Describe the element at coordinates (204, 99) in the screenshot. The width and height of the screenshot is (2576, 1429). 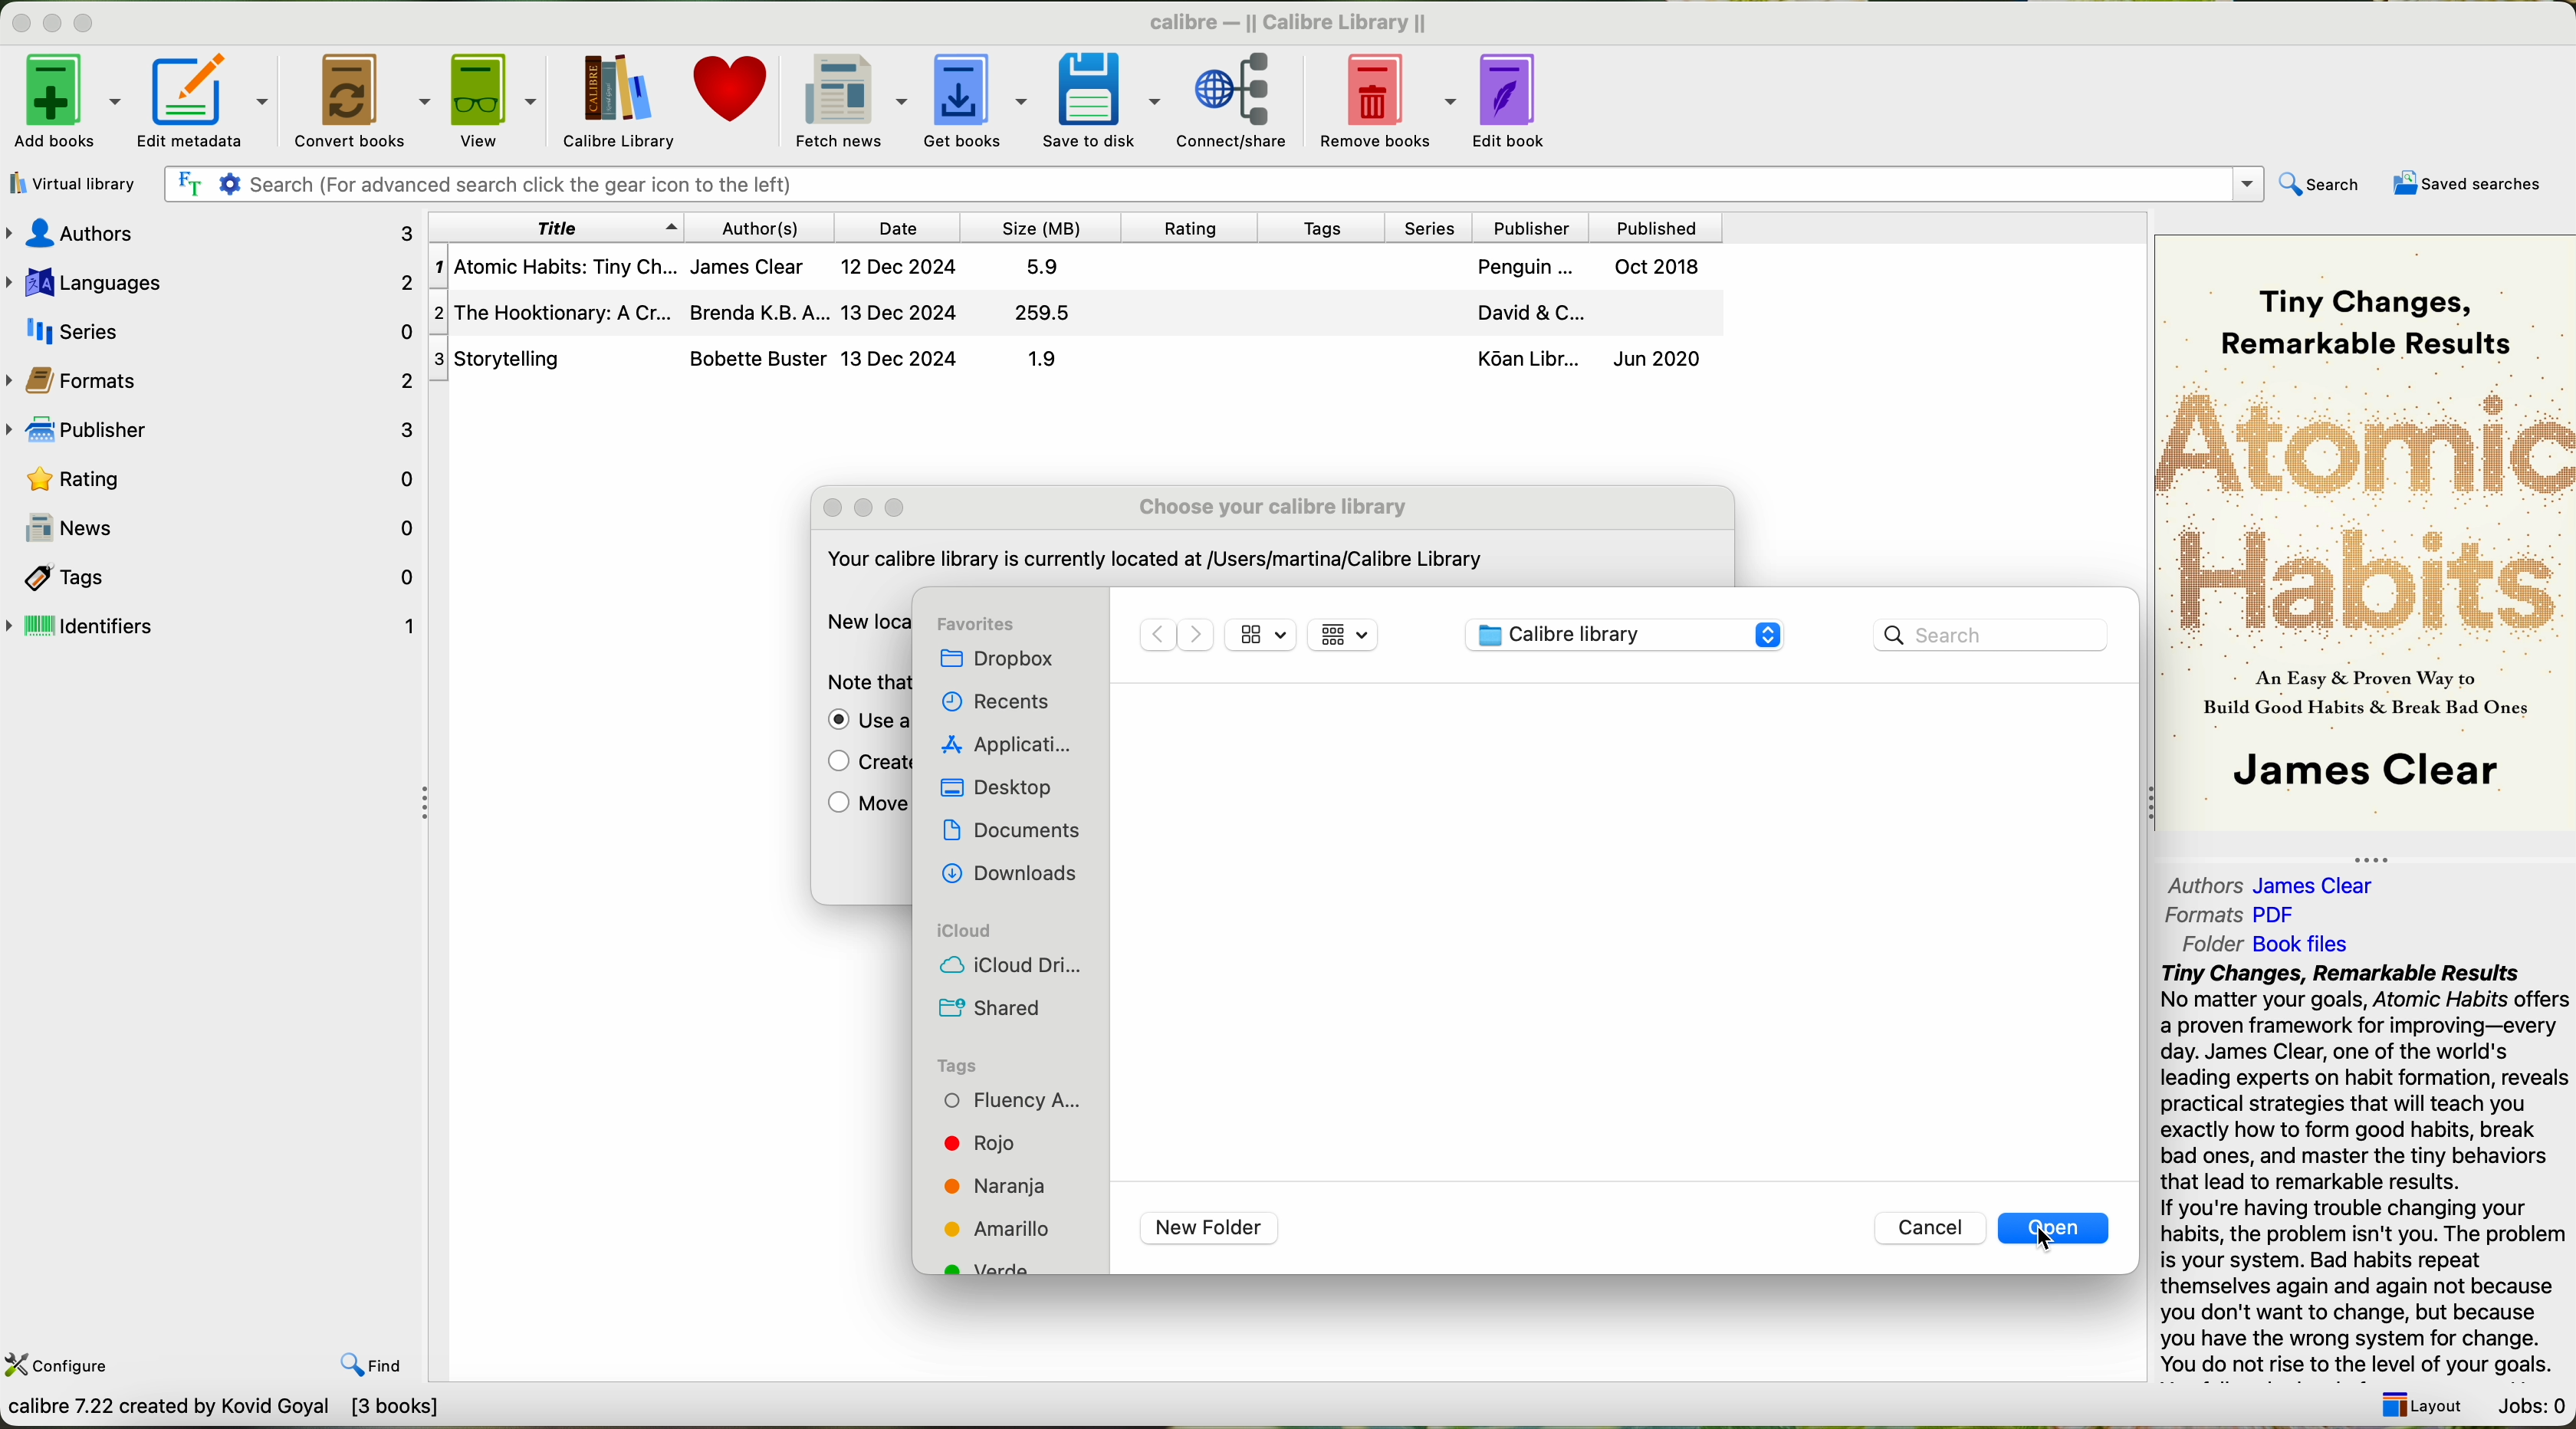
I see `edit metadata` at that location.